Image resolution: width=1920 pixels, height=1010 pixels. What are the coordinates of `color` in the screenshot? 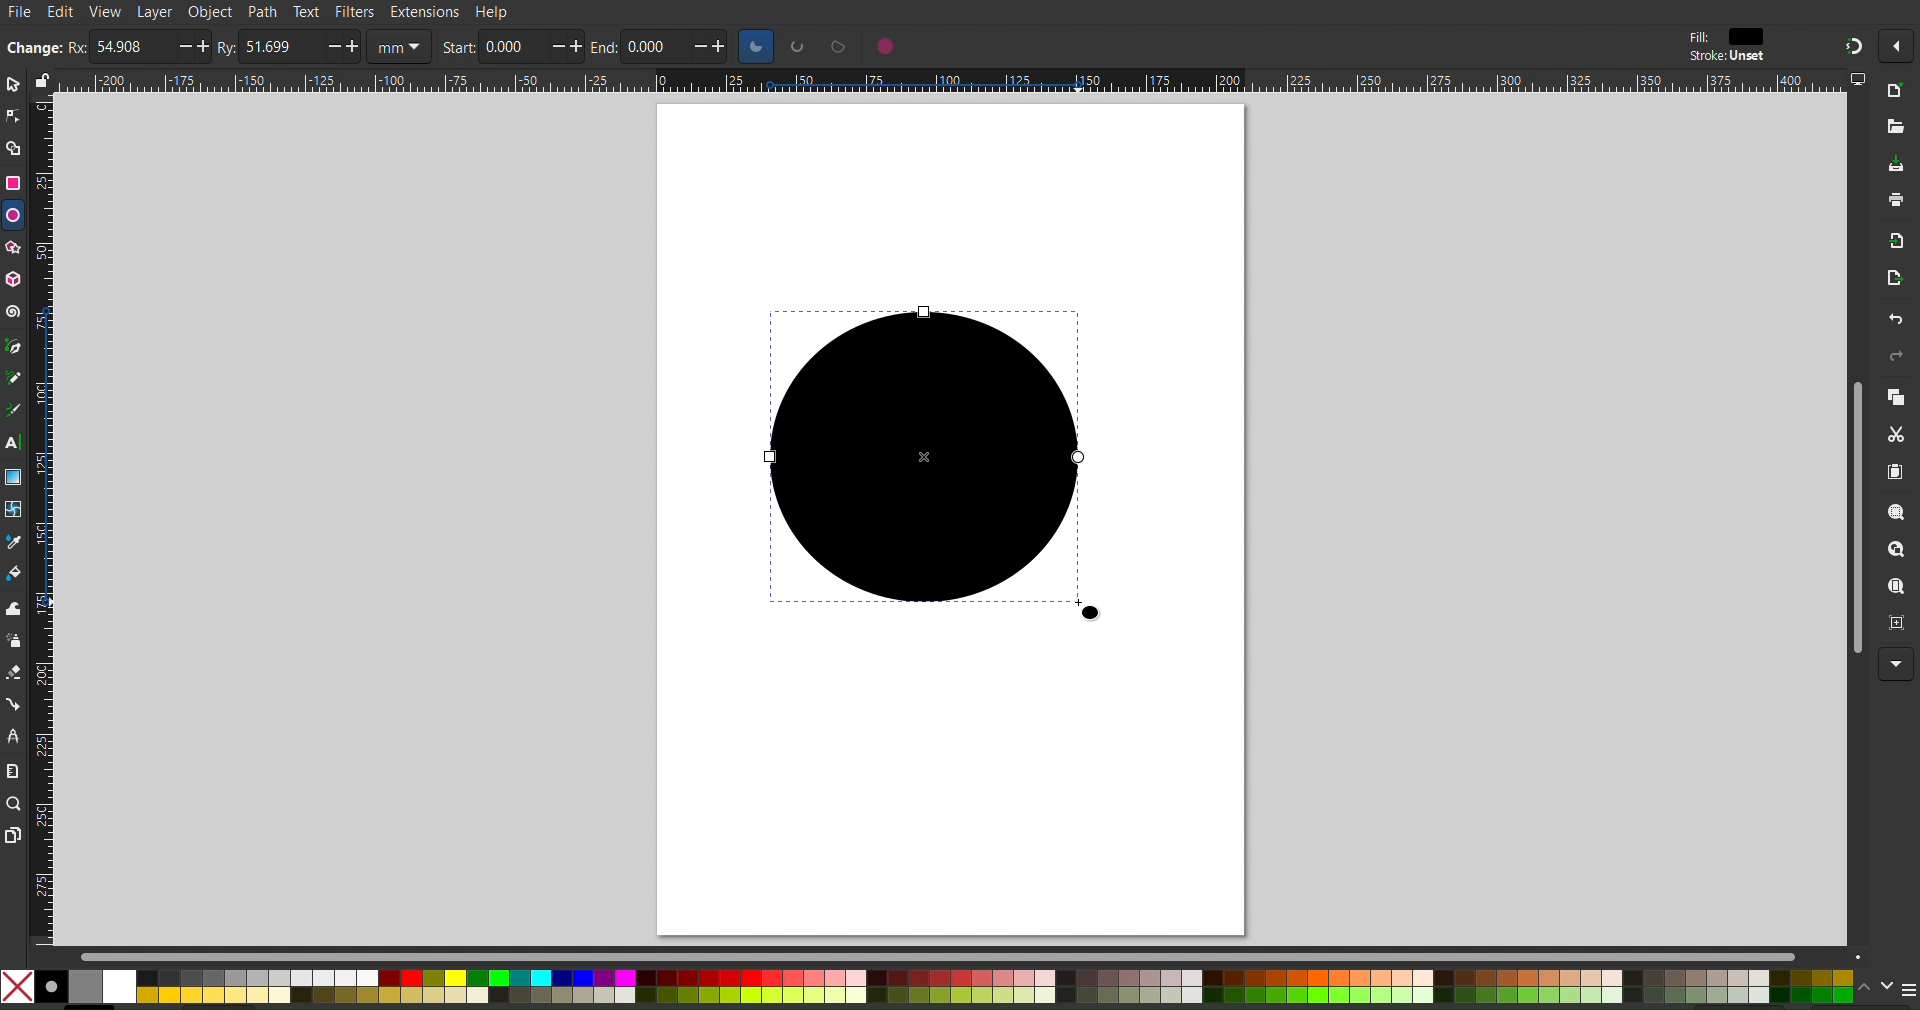 It's located at (1748, 35).